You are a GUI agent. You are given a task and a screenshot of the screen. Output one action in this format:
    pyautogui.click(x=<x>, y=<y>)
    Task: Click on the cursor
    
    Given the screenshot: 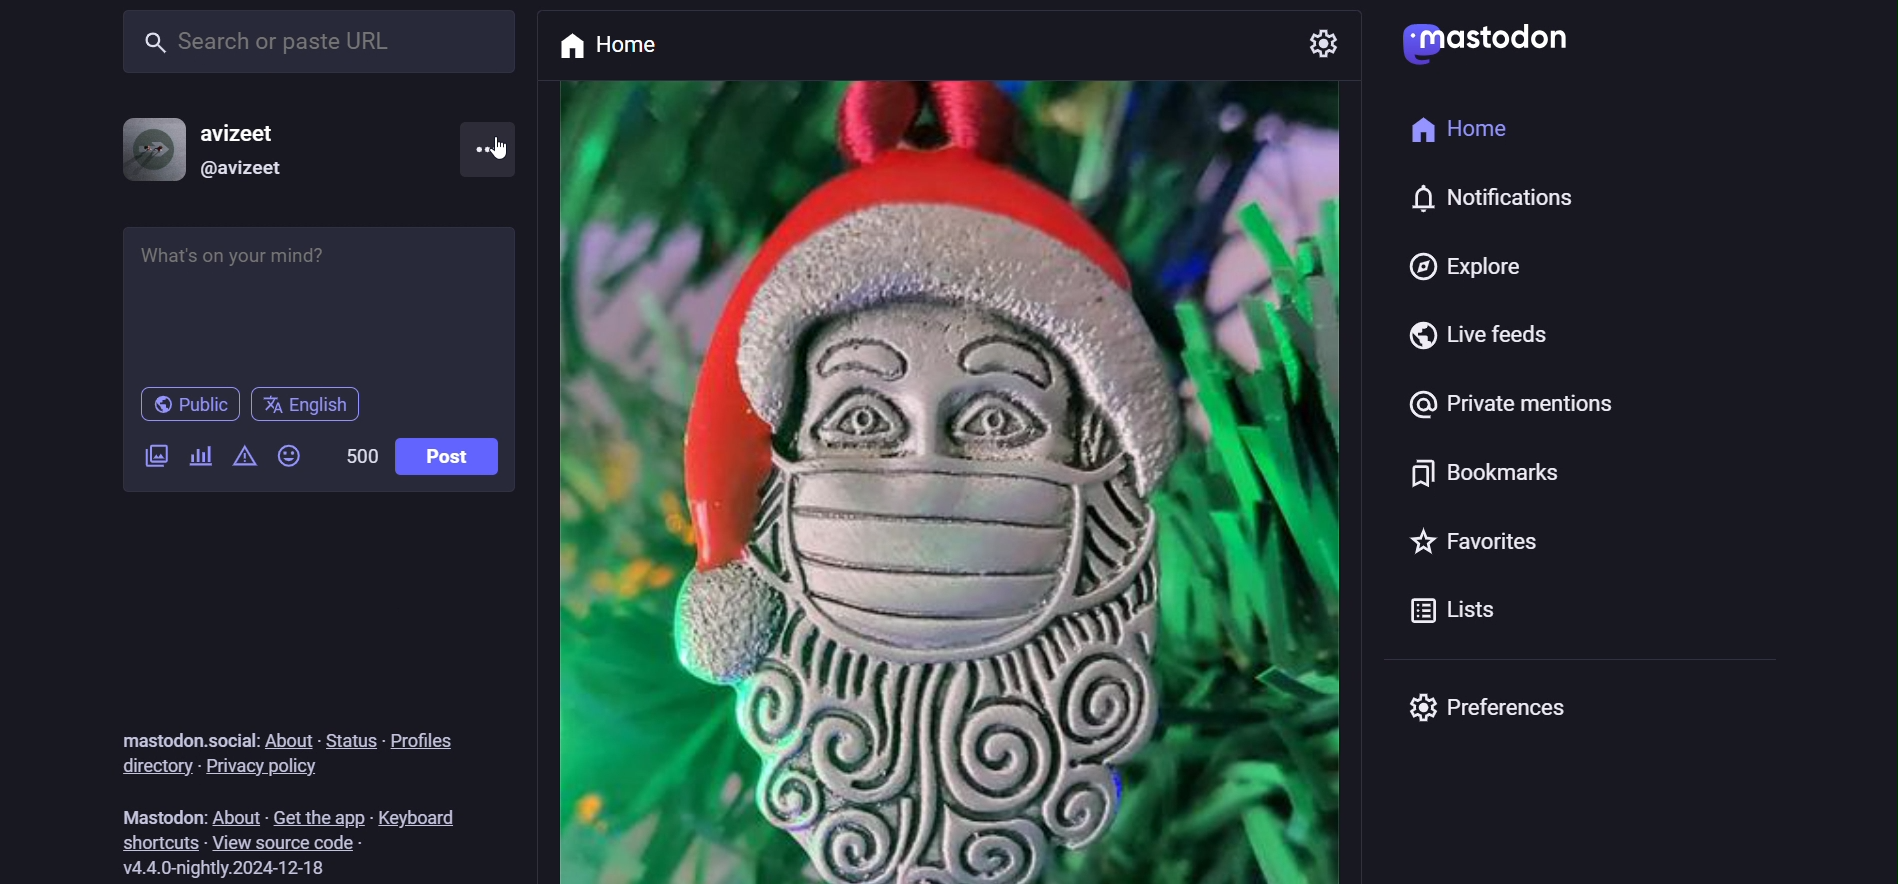 What is the action you would take?
    pyautogui.click(x=507, y=153)
    